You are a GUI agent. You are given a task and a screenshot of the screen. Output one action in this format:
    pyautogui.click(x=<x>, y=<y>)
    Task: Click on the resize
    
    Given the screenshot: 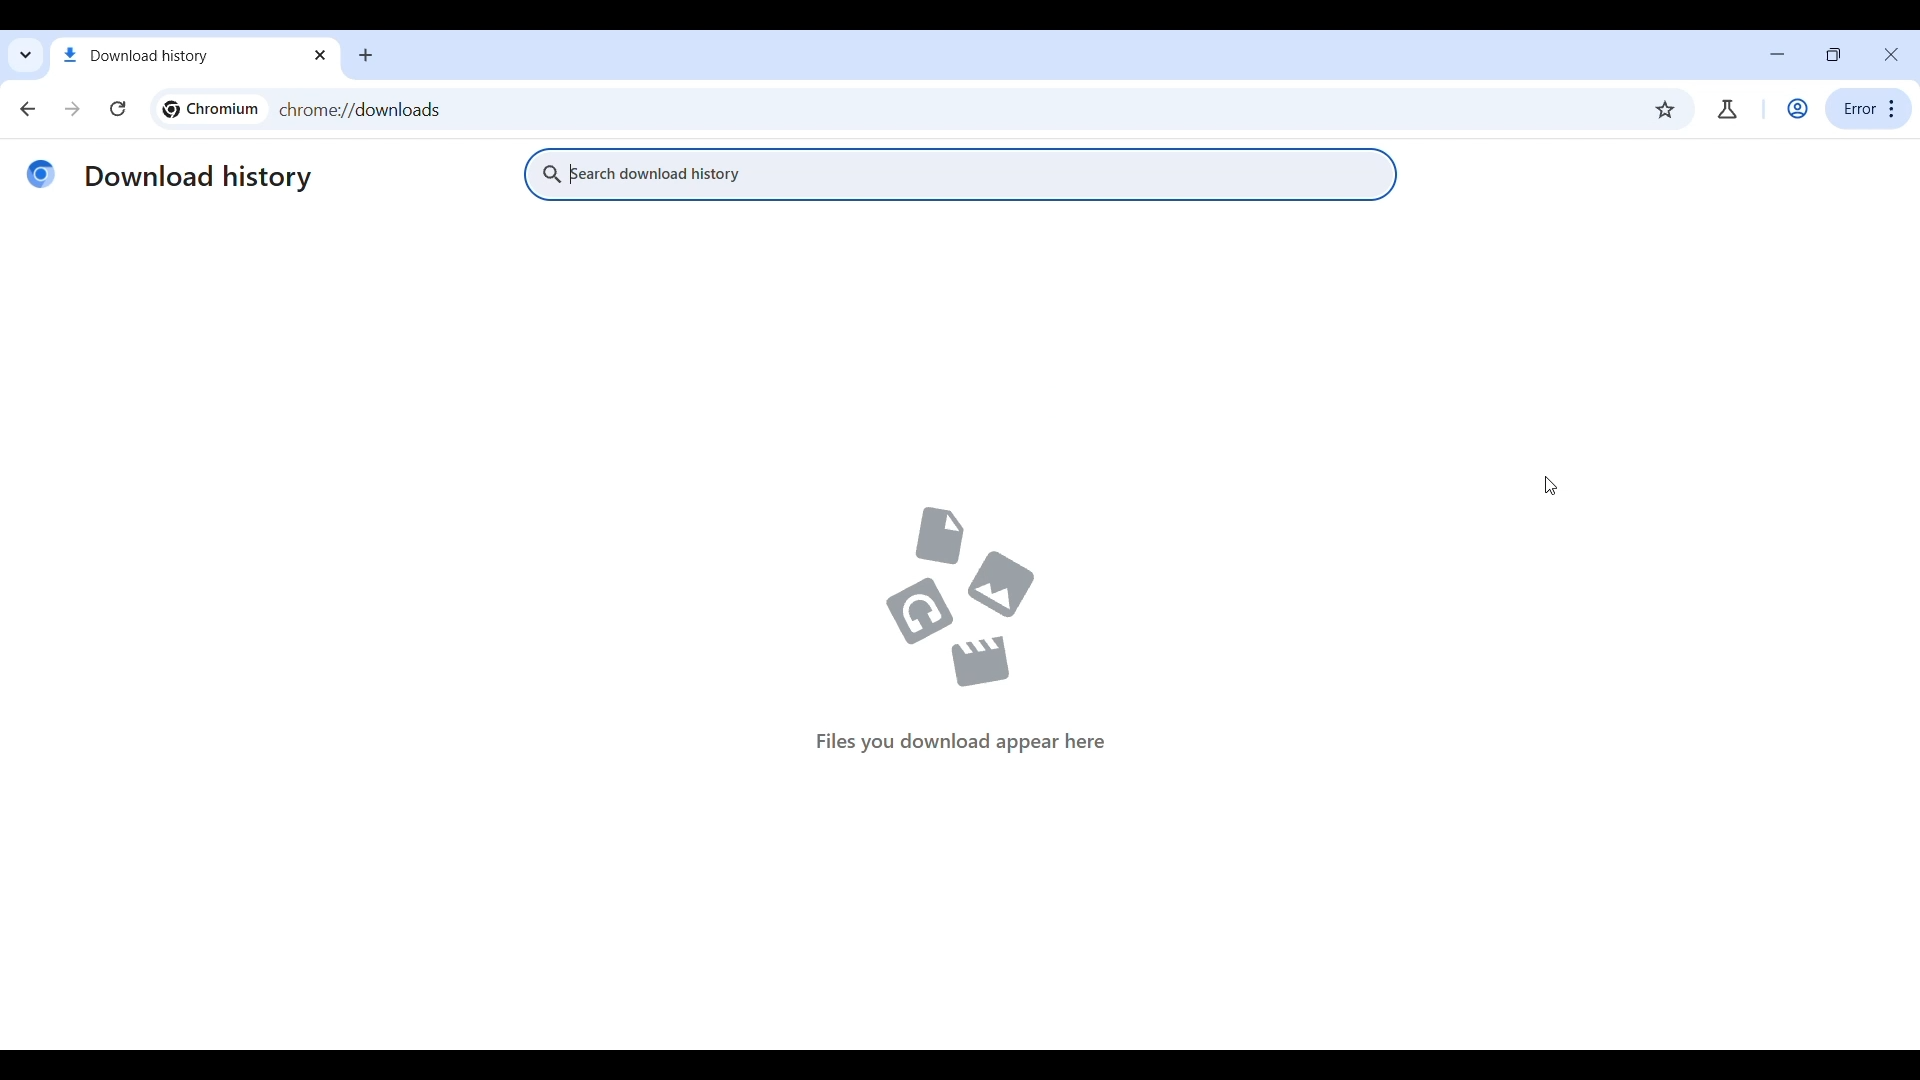 What is the action you would take?
    pyautogui.click(x=1834, y=54)
    